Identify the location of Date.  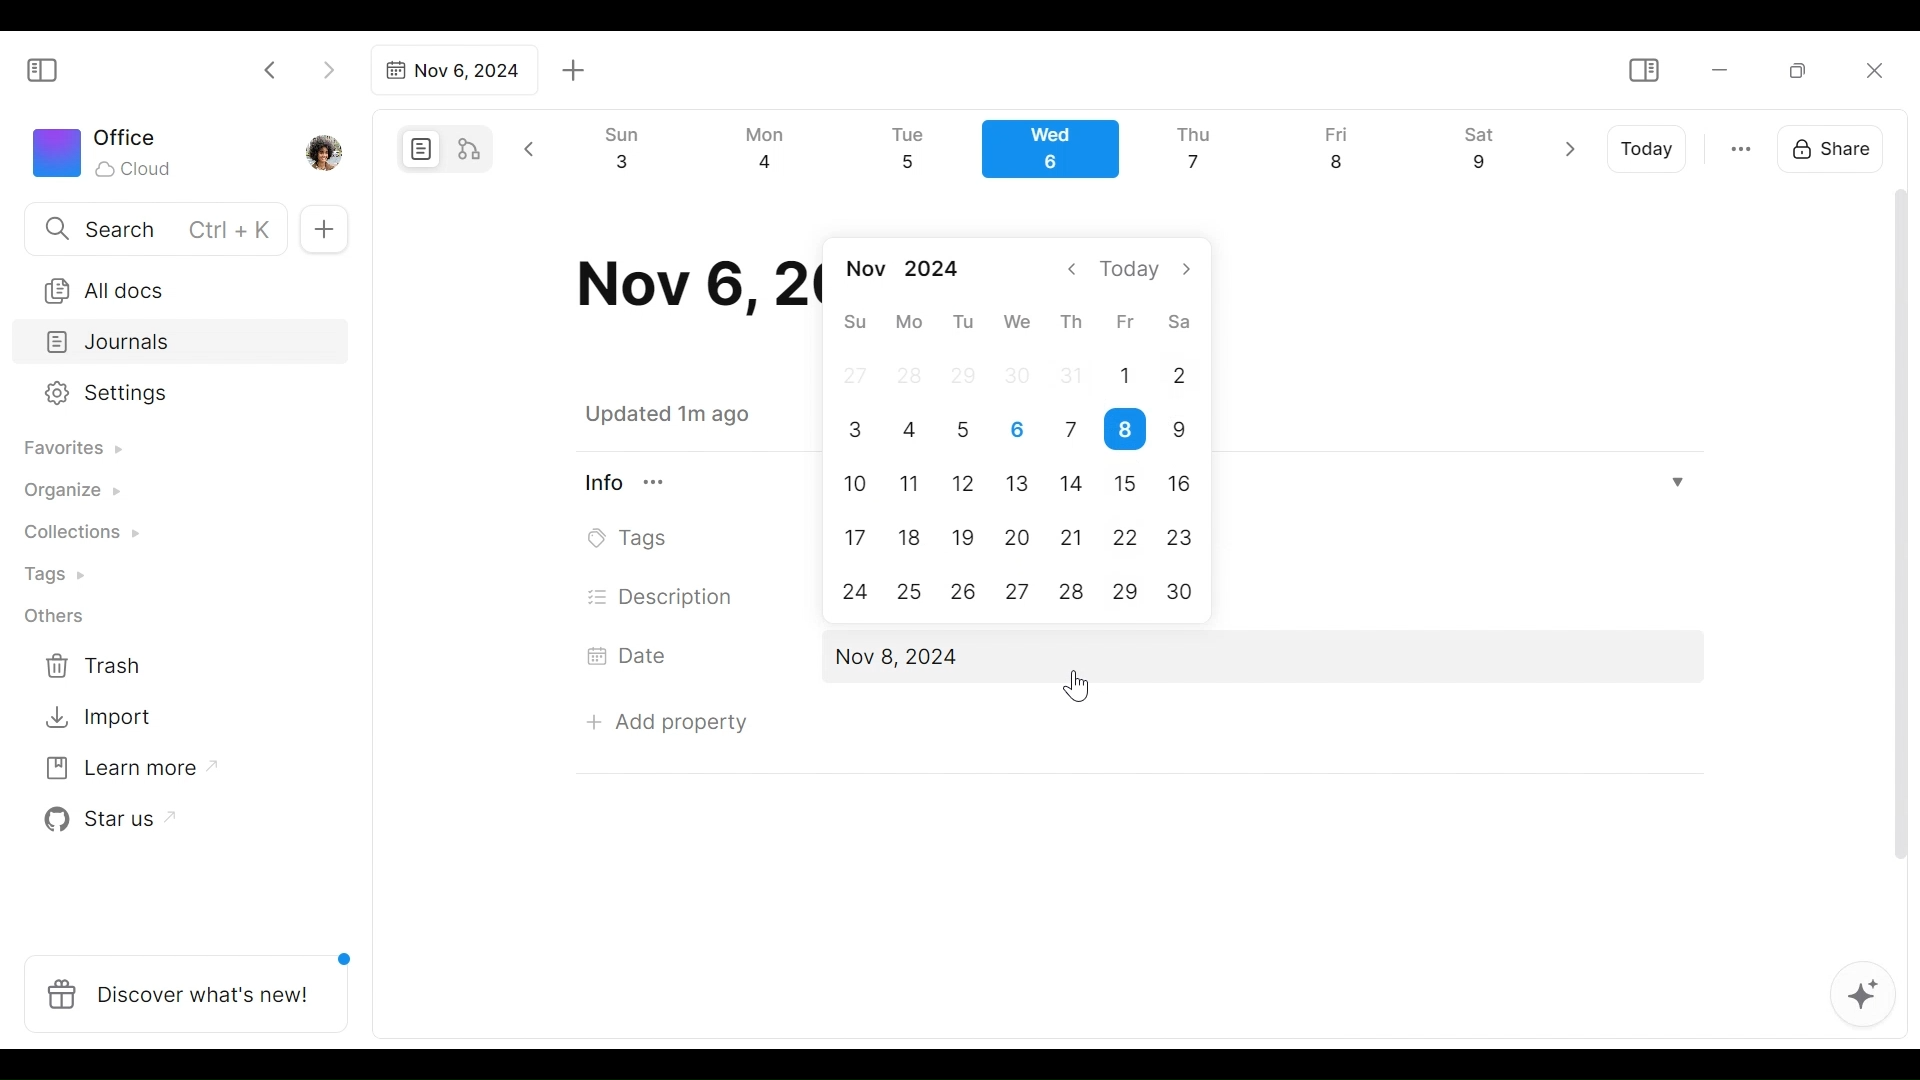
(634, 655).